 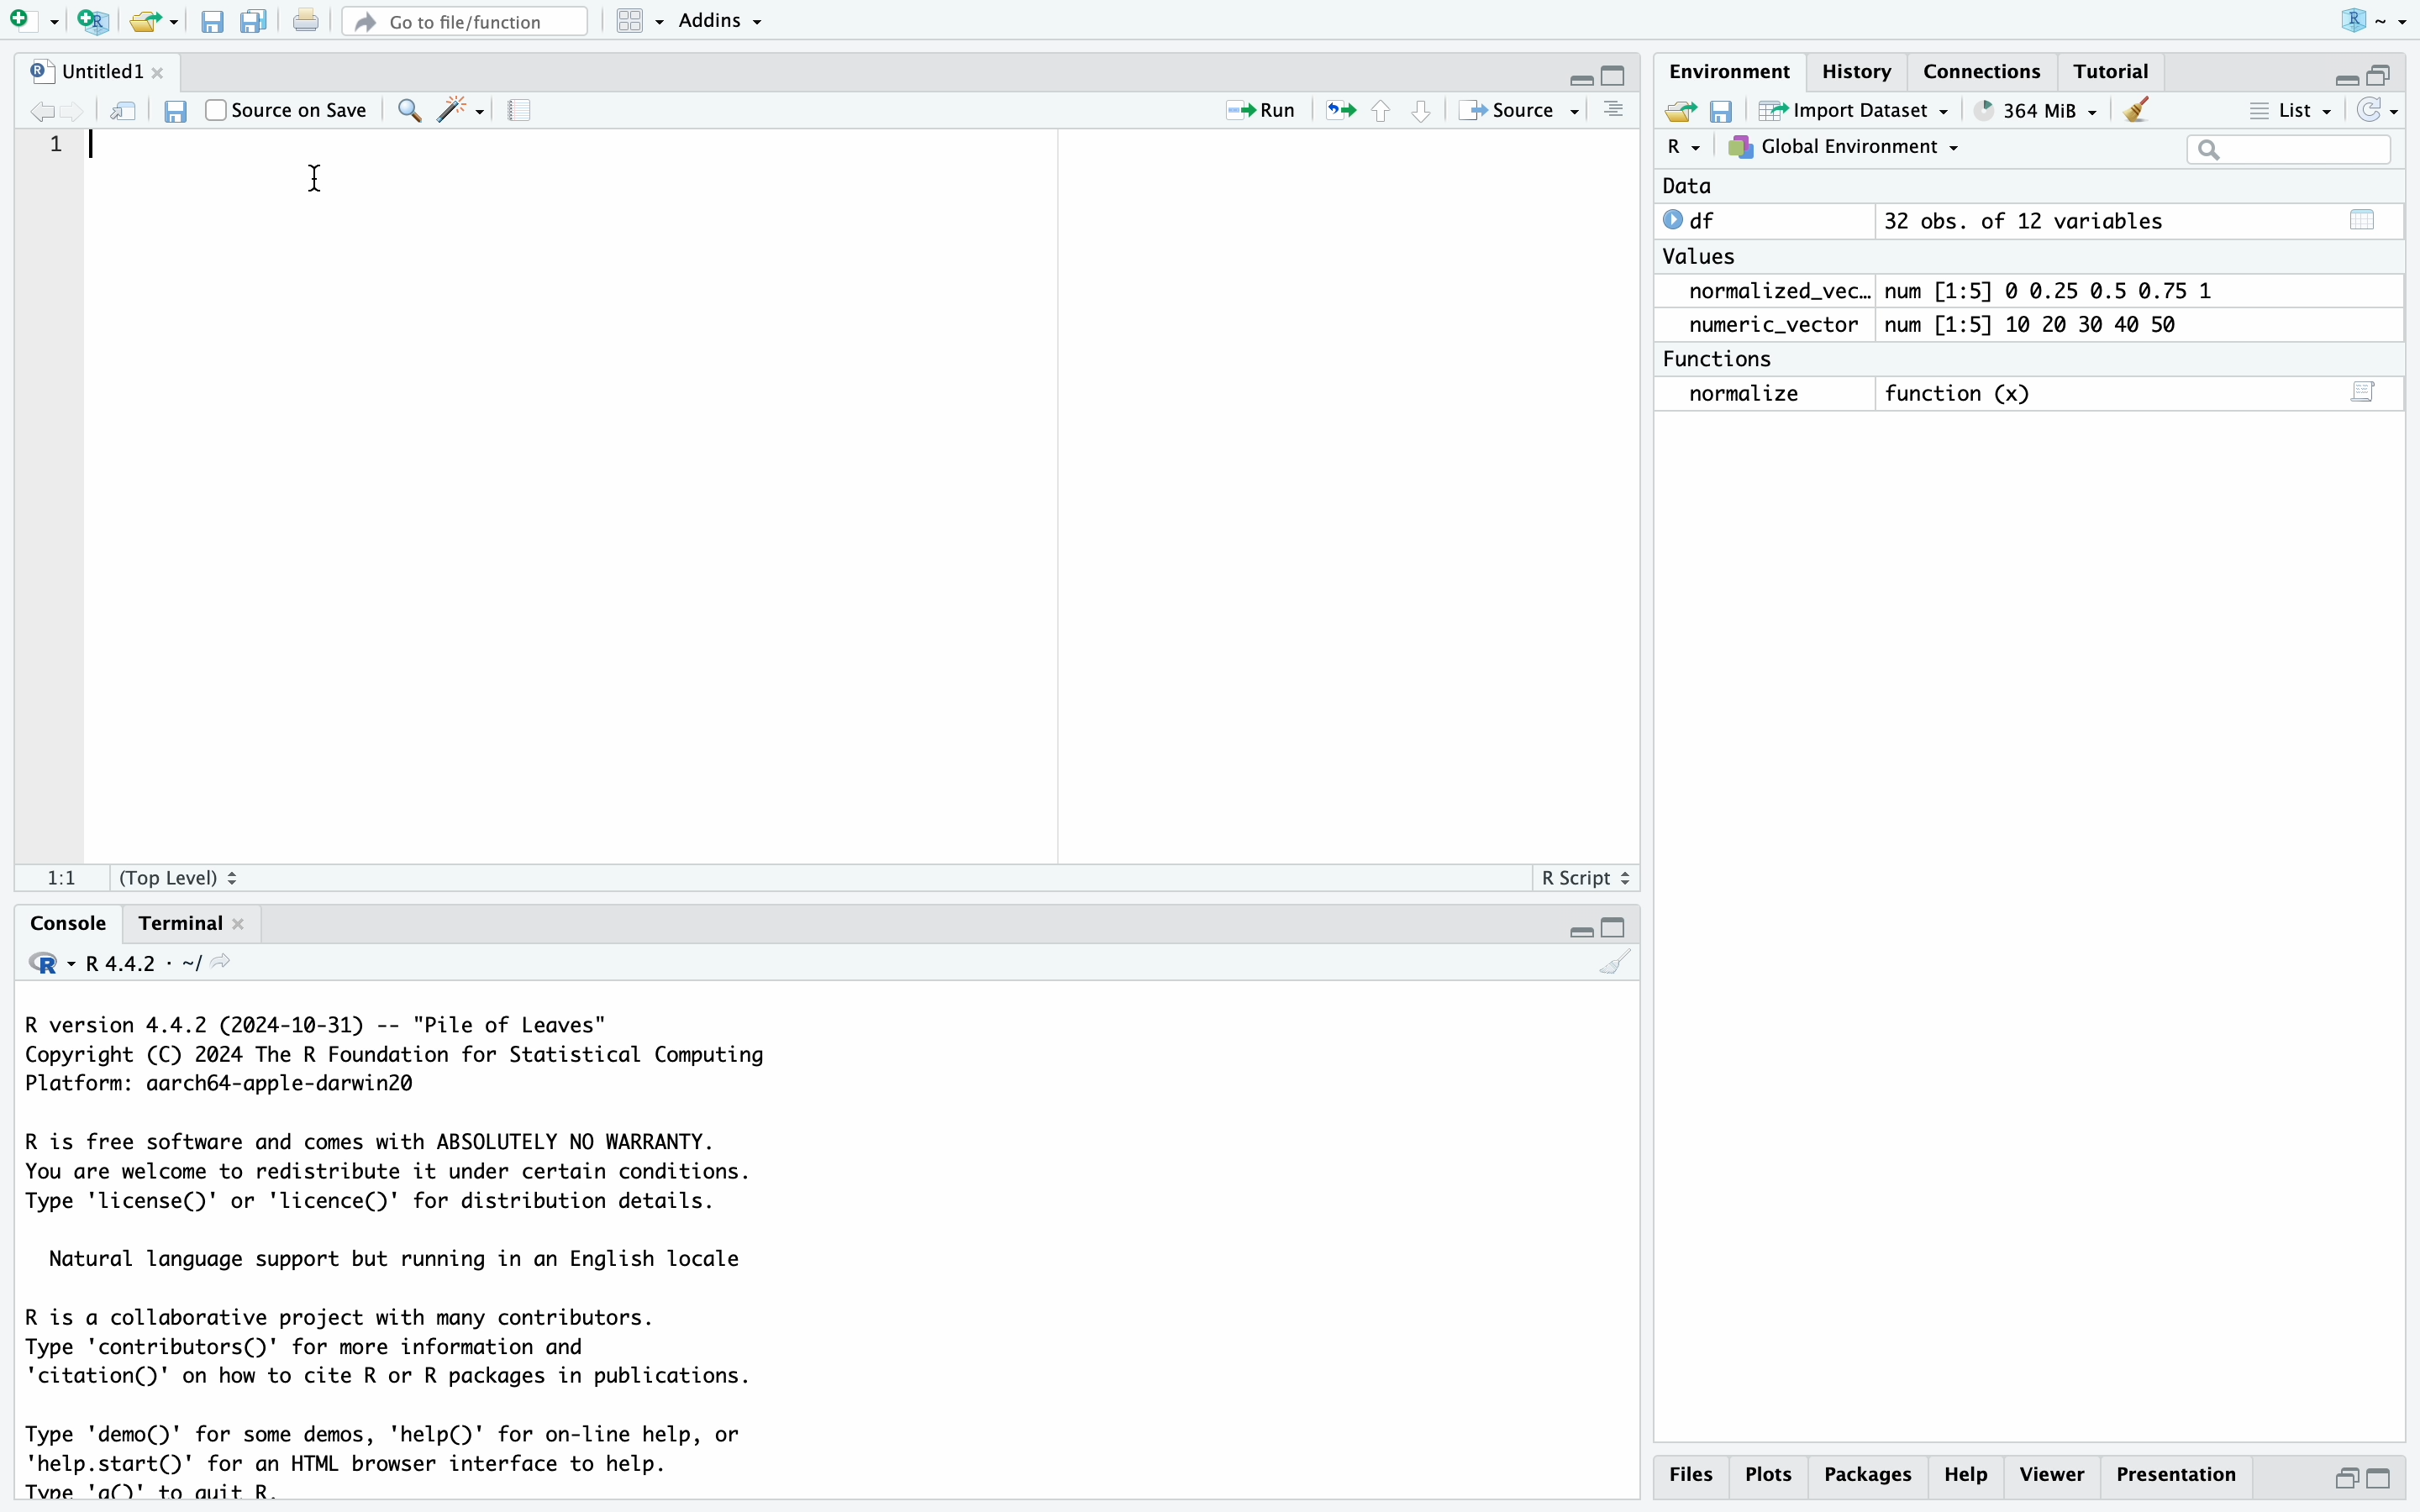 I want to click on List, so click(x=2295, y=113).